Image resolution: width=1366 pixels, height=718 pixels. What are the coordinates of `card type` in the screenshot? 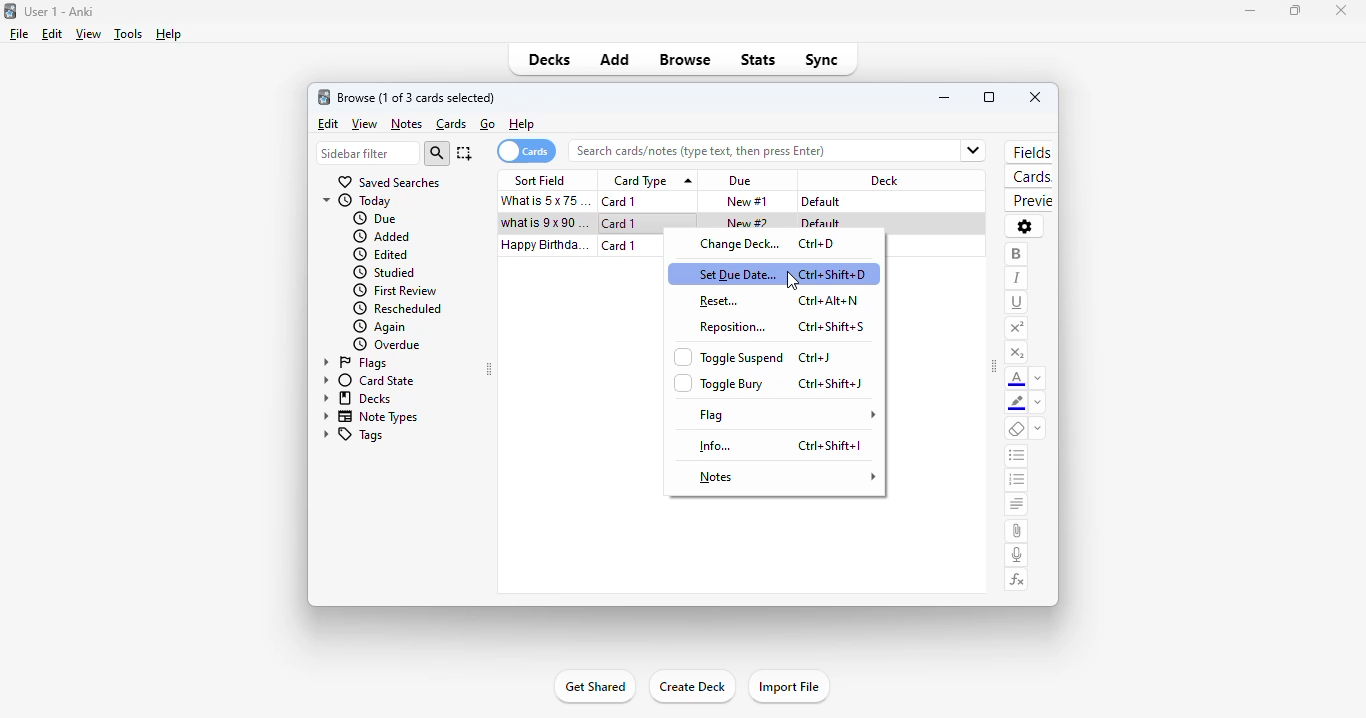 It's located at (651, 180).